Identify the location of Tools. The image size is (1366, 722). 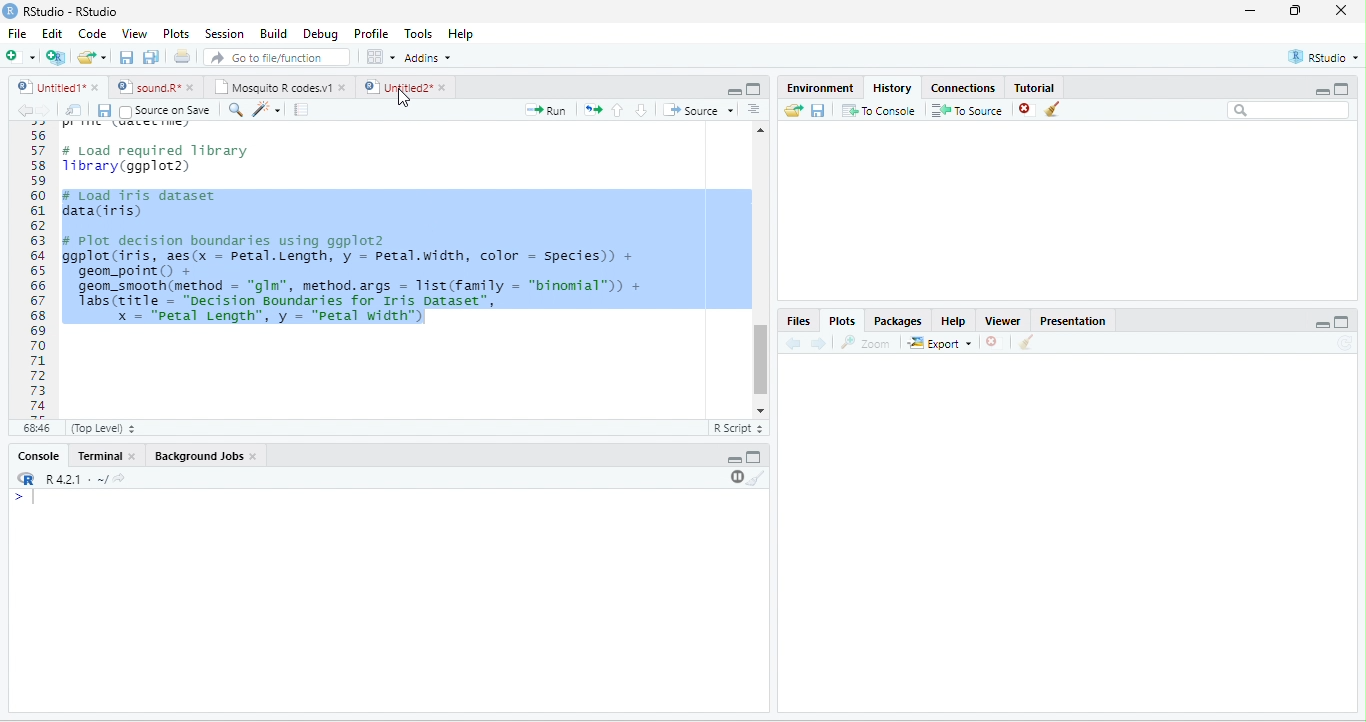
(420, 34).